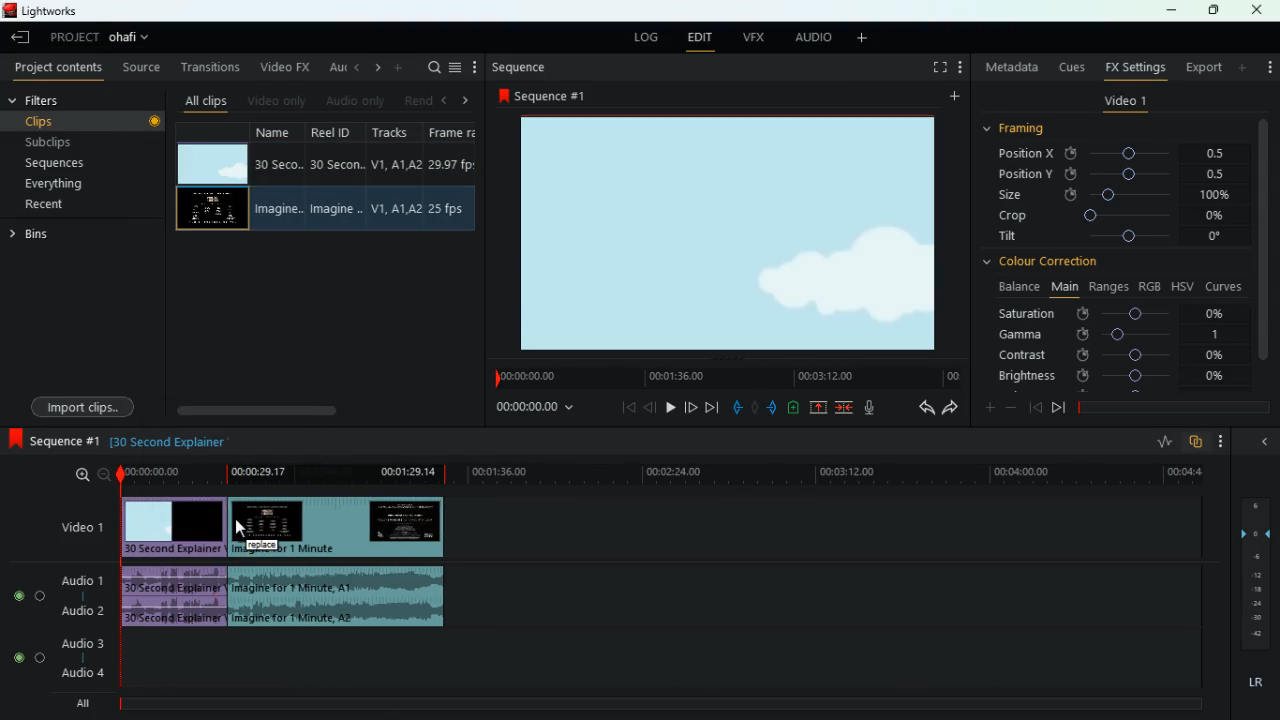  Describe the element at coordinates (533, 409) in the screenshot. I see `time` at that location.